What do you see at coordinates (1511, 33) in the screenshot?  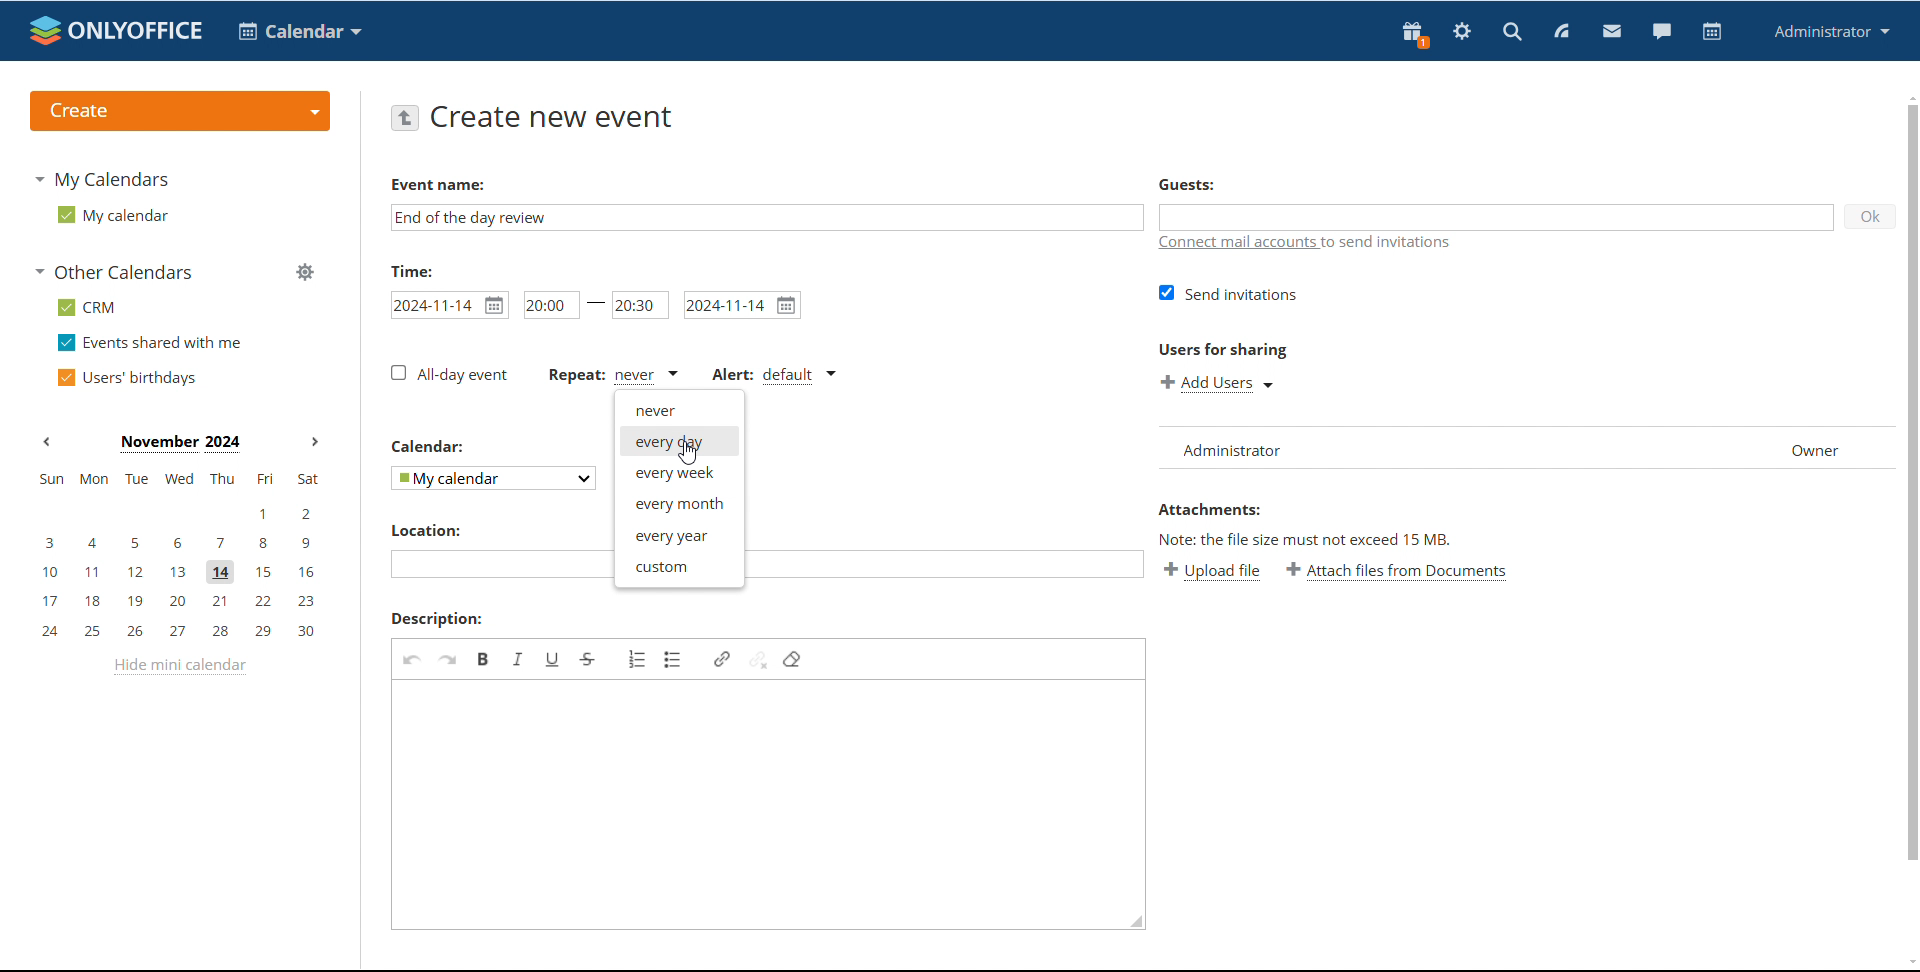 I see `search` at bounding box center [1511, 33].